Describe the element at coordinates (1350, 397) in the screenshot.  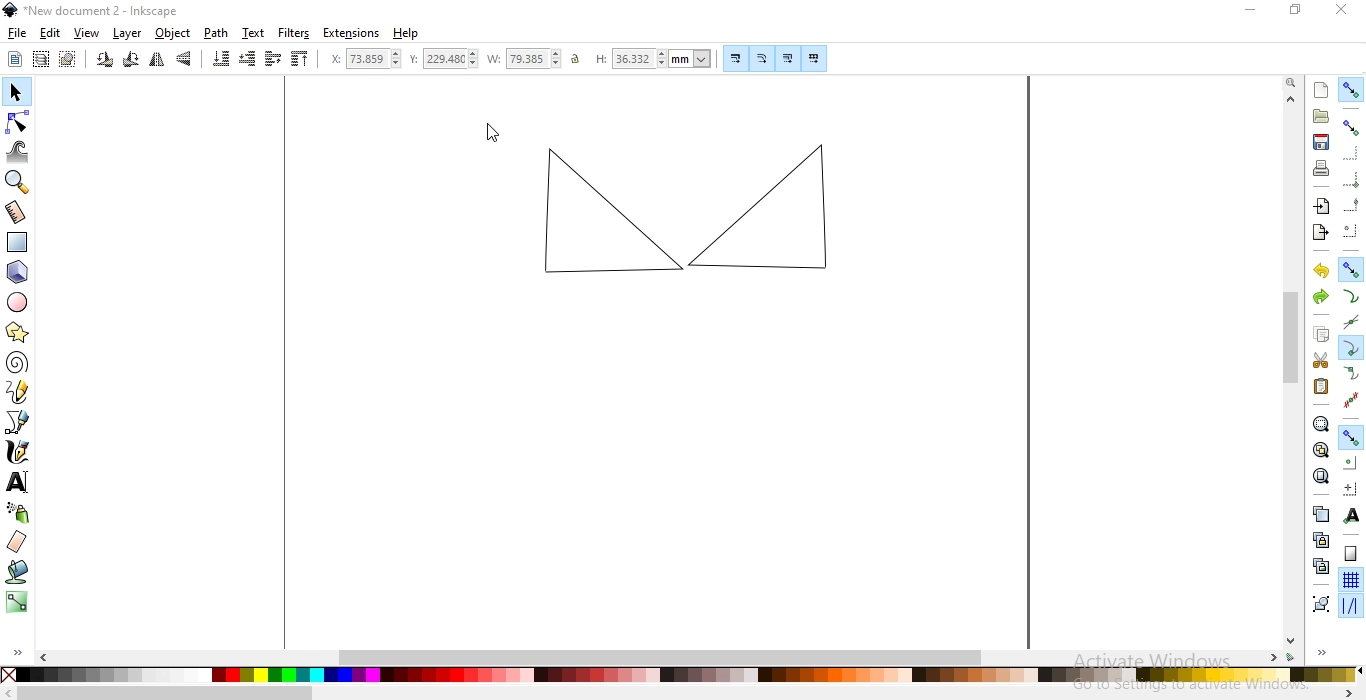
I see `snap midpoints of line segments` at that location.